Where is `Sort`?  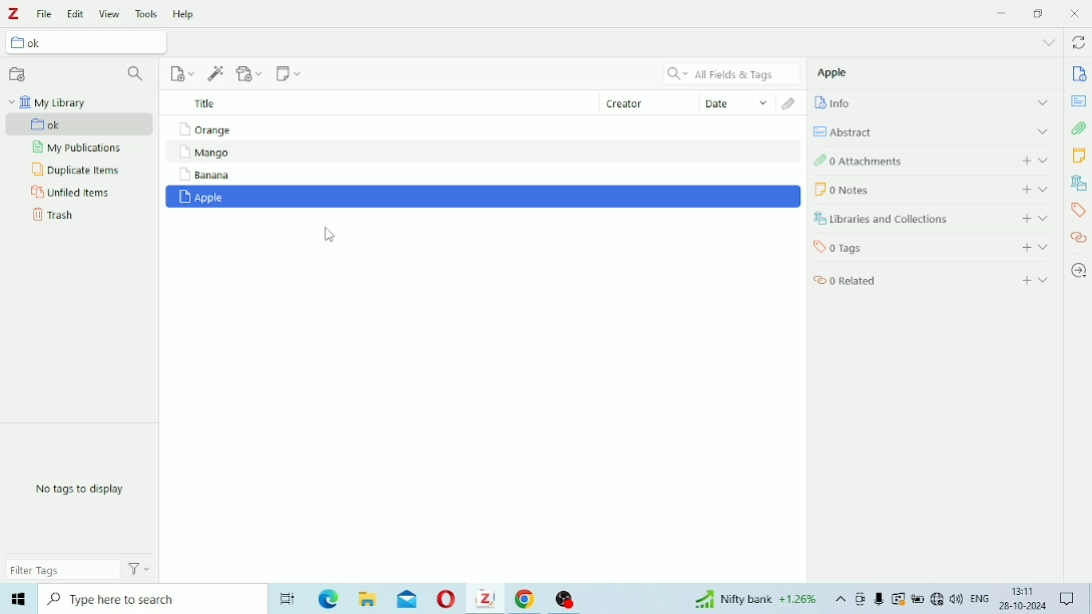
Sort is located at coordinates (585, 105).